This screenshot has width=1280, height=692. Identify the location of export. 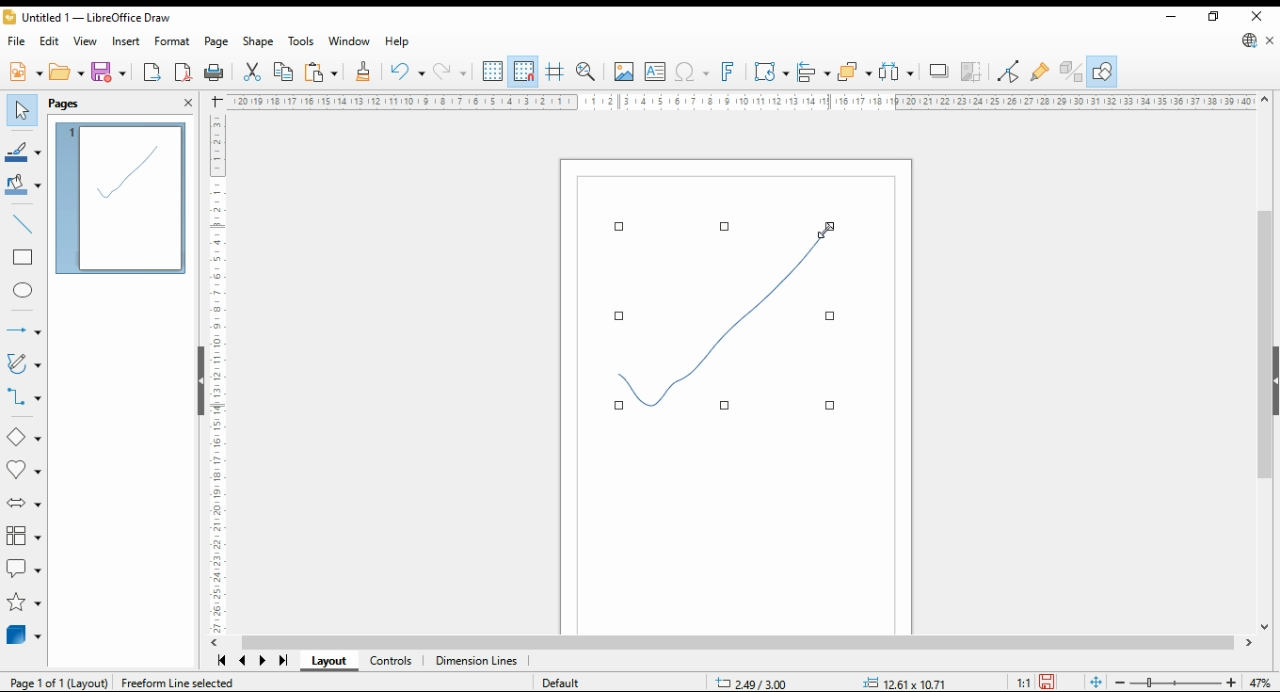
(152, 72).